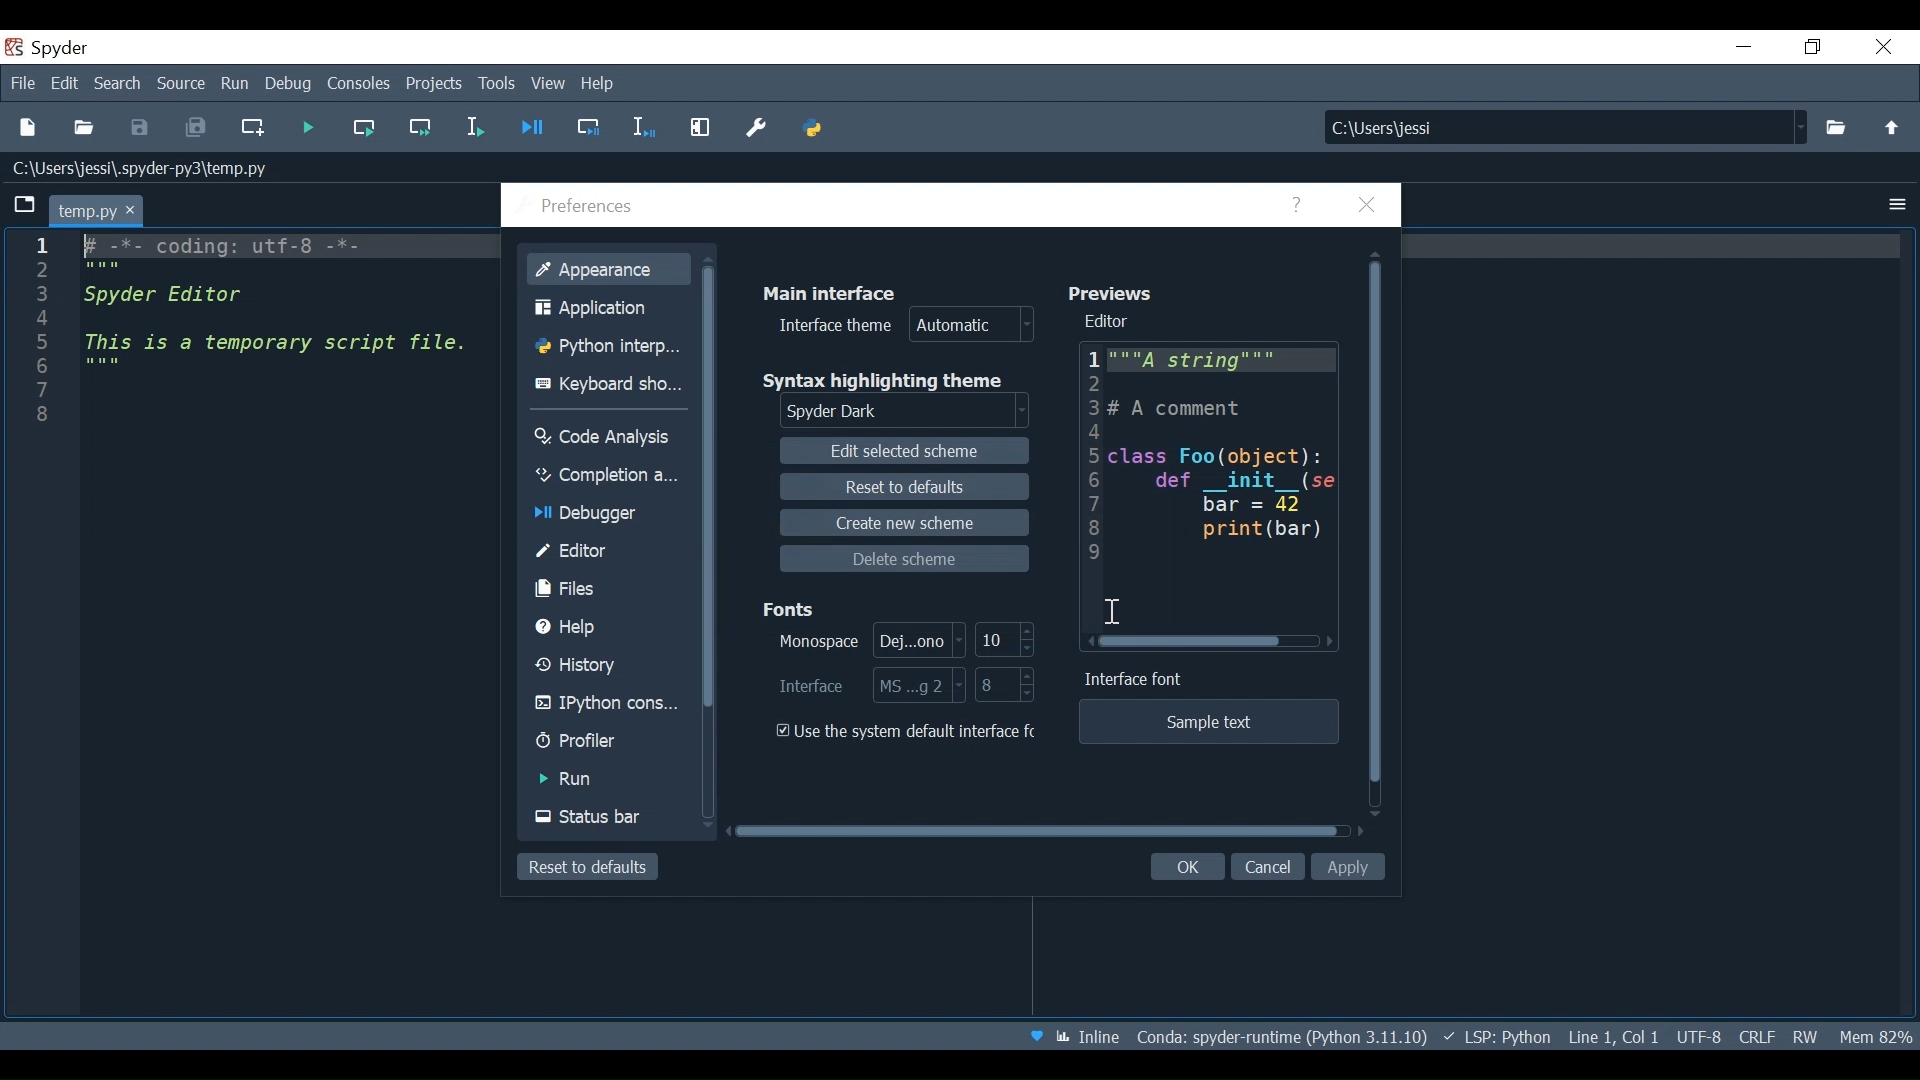 Image resolution: width=1920 pixels, height=1080 pixels. Describe the element at coordinates (140, 127) in the screenshot. I see `Save File` at that location.